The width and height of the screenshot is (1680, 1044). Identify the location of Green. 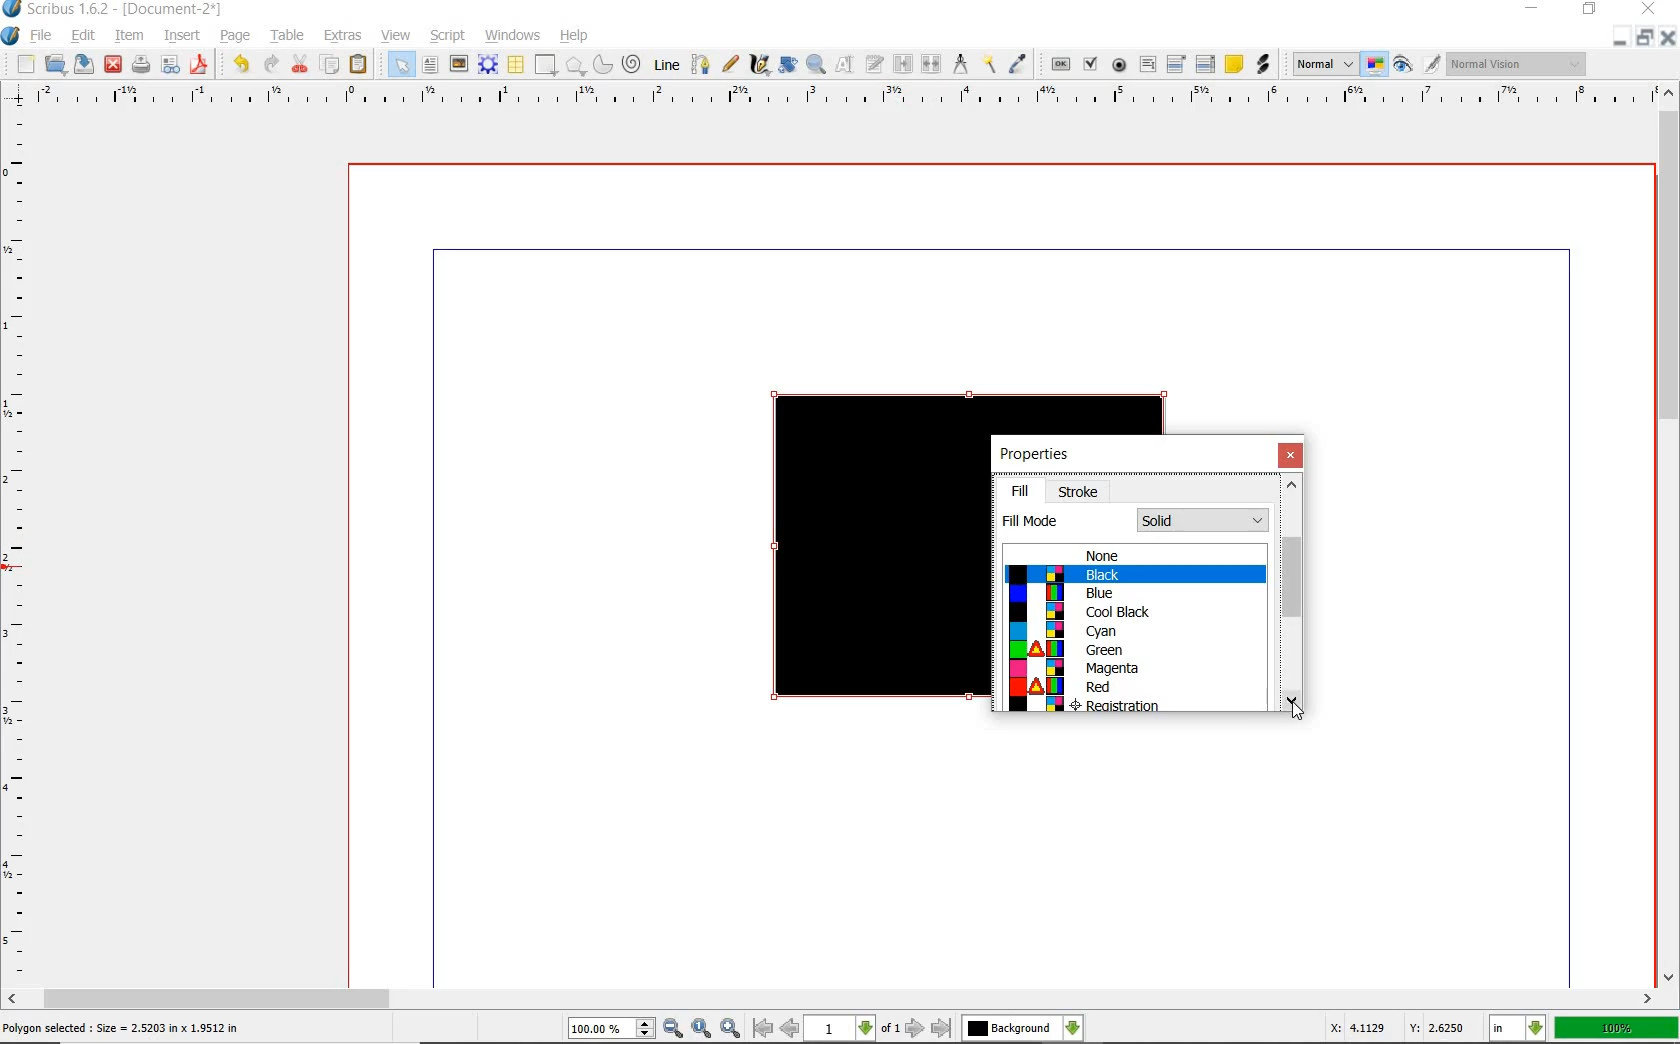
(1133, 650).